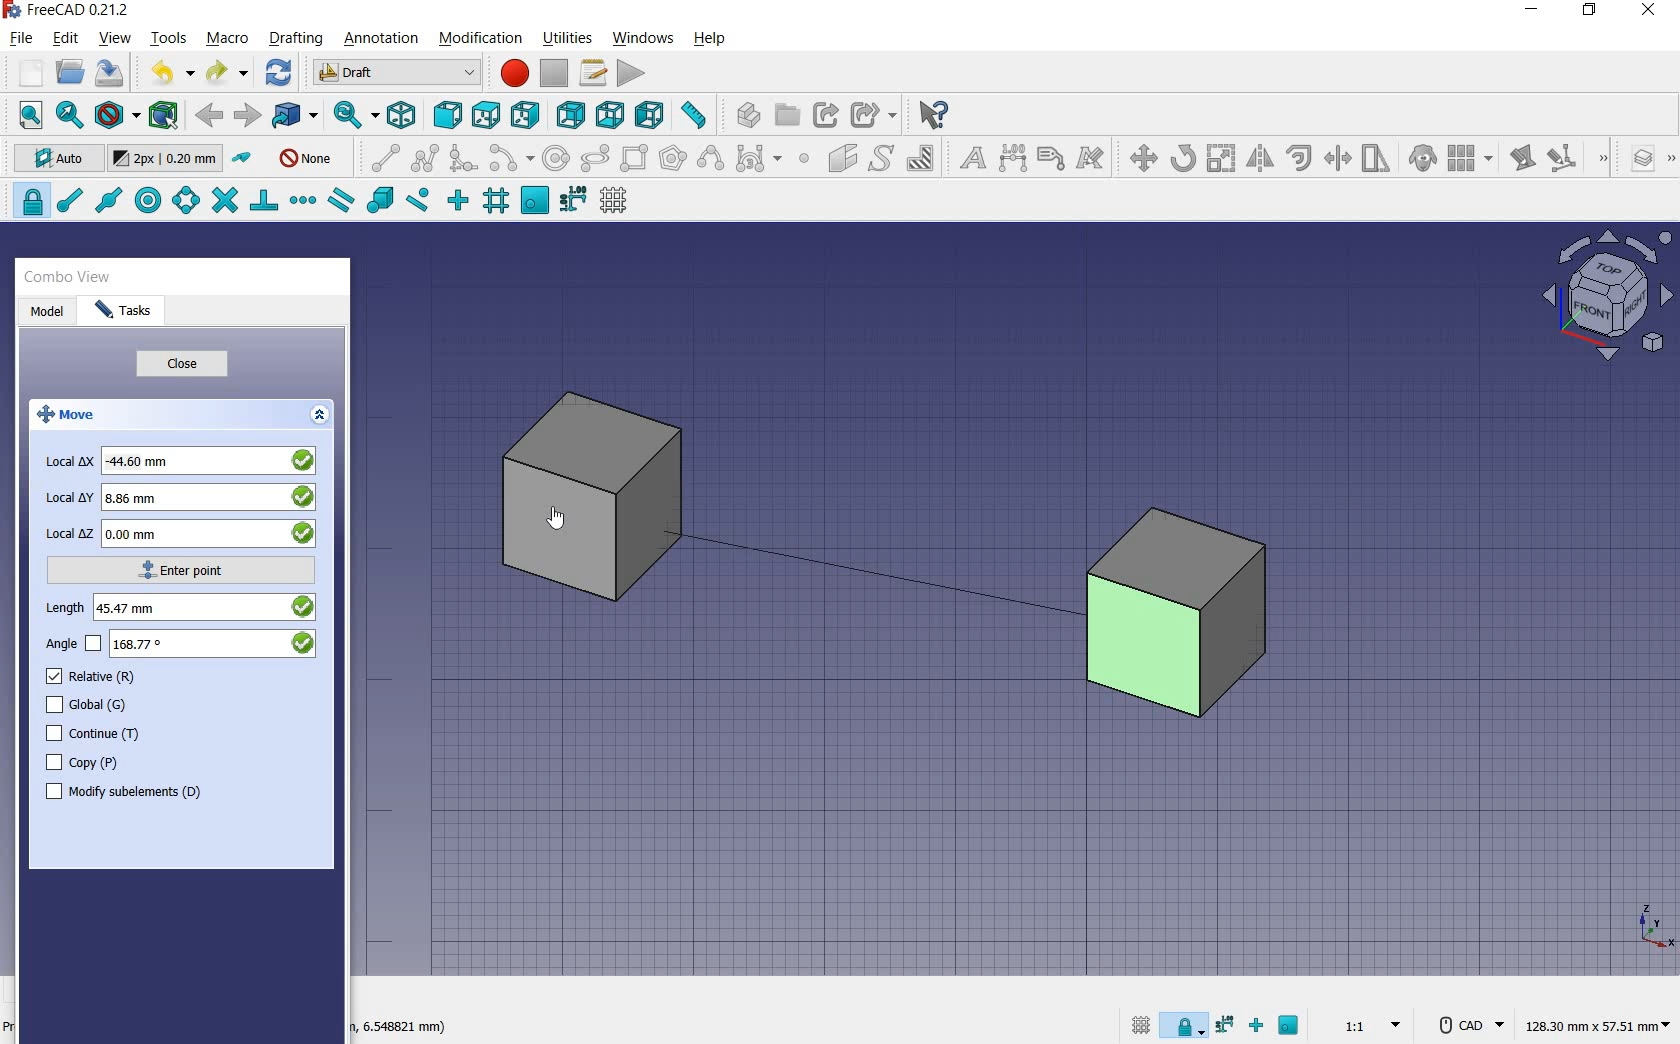 Image resolution: width=1680 pixels, height=1044 pixels. What do you see at coordinates (612, 203) in the screenshot?
I see `toggle grid` at bounding box center [612, 203].